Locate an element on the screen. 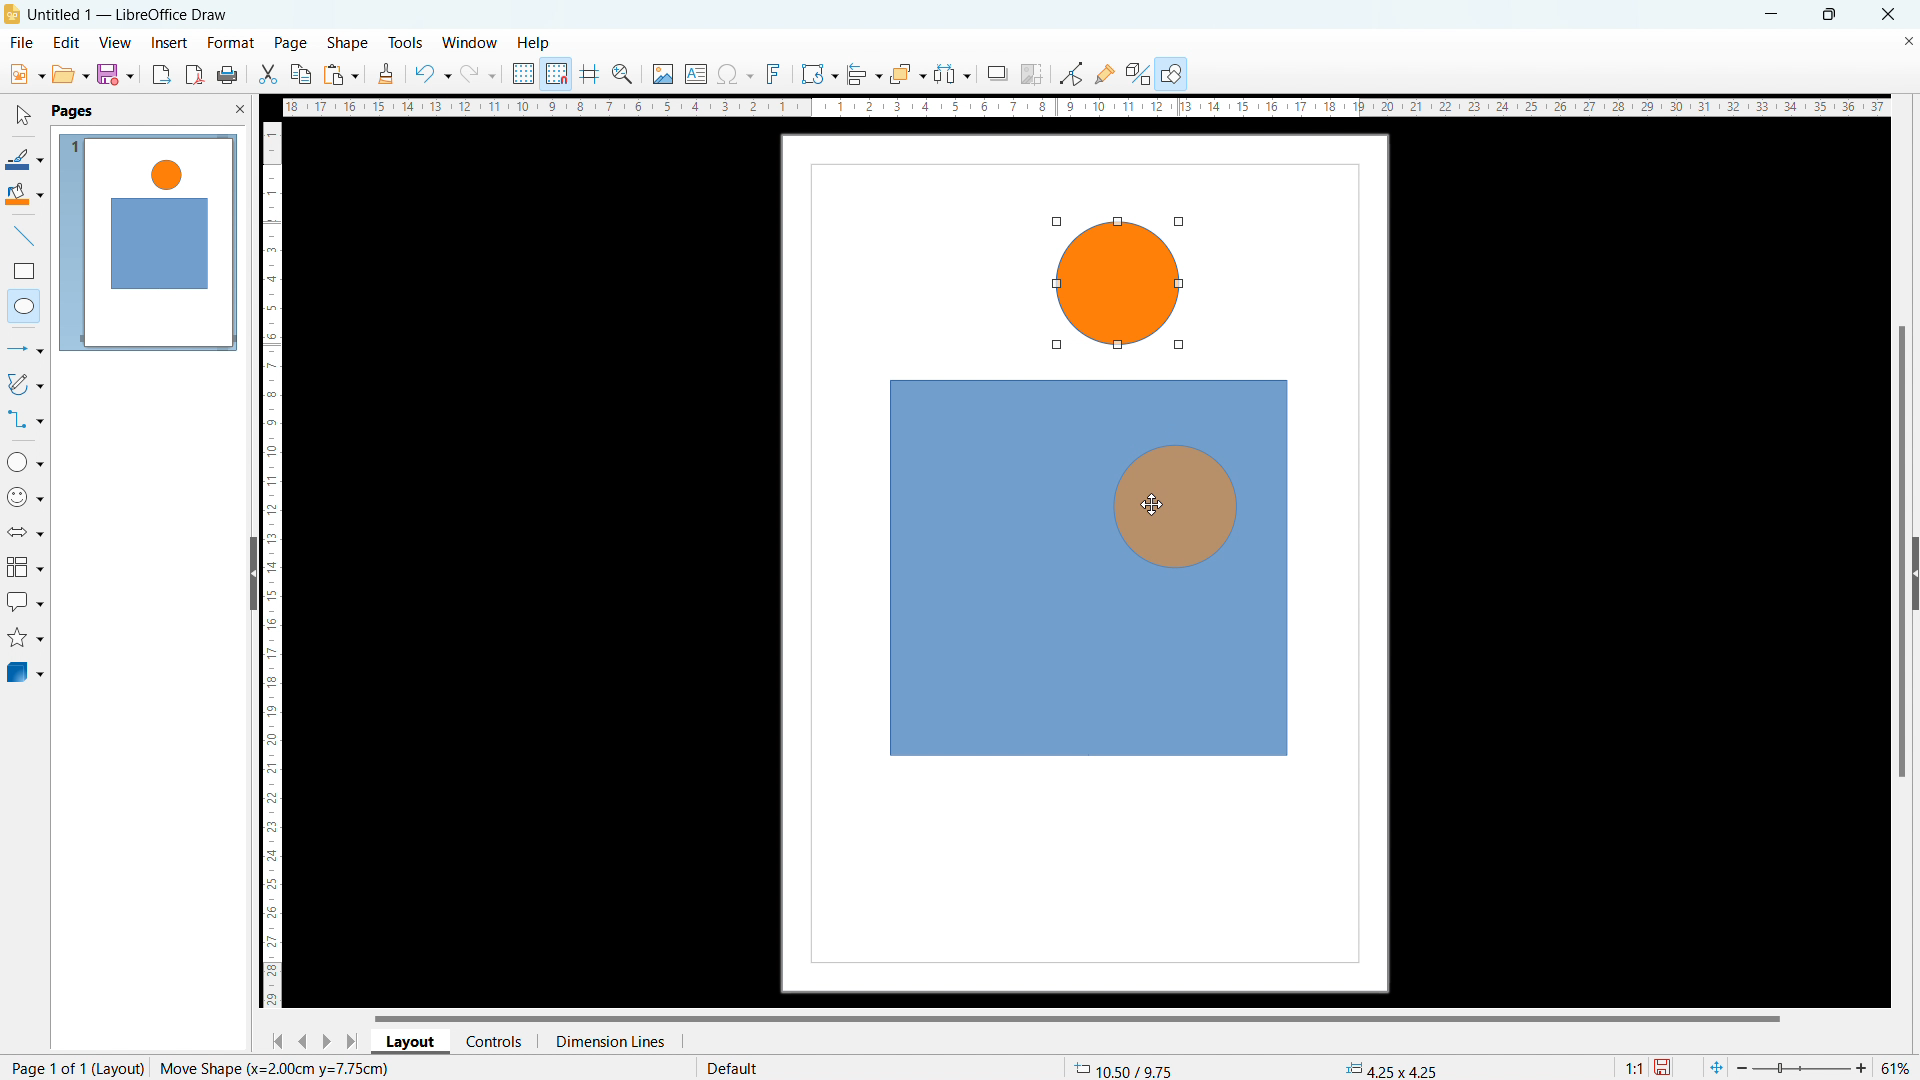 This screenshot has height=1080, width=1920. cursor is located at coordinates (1153, 506).